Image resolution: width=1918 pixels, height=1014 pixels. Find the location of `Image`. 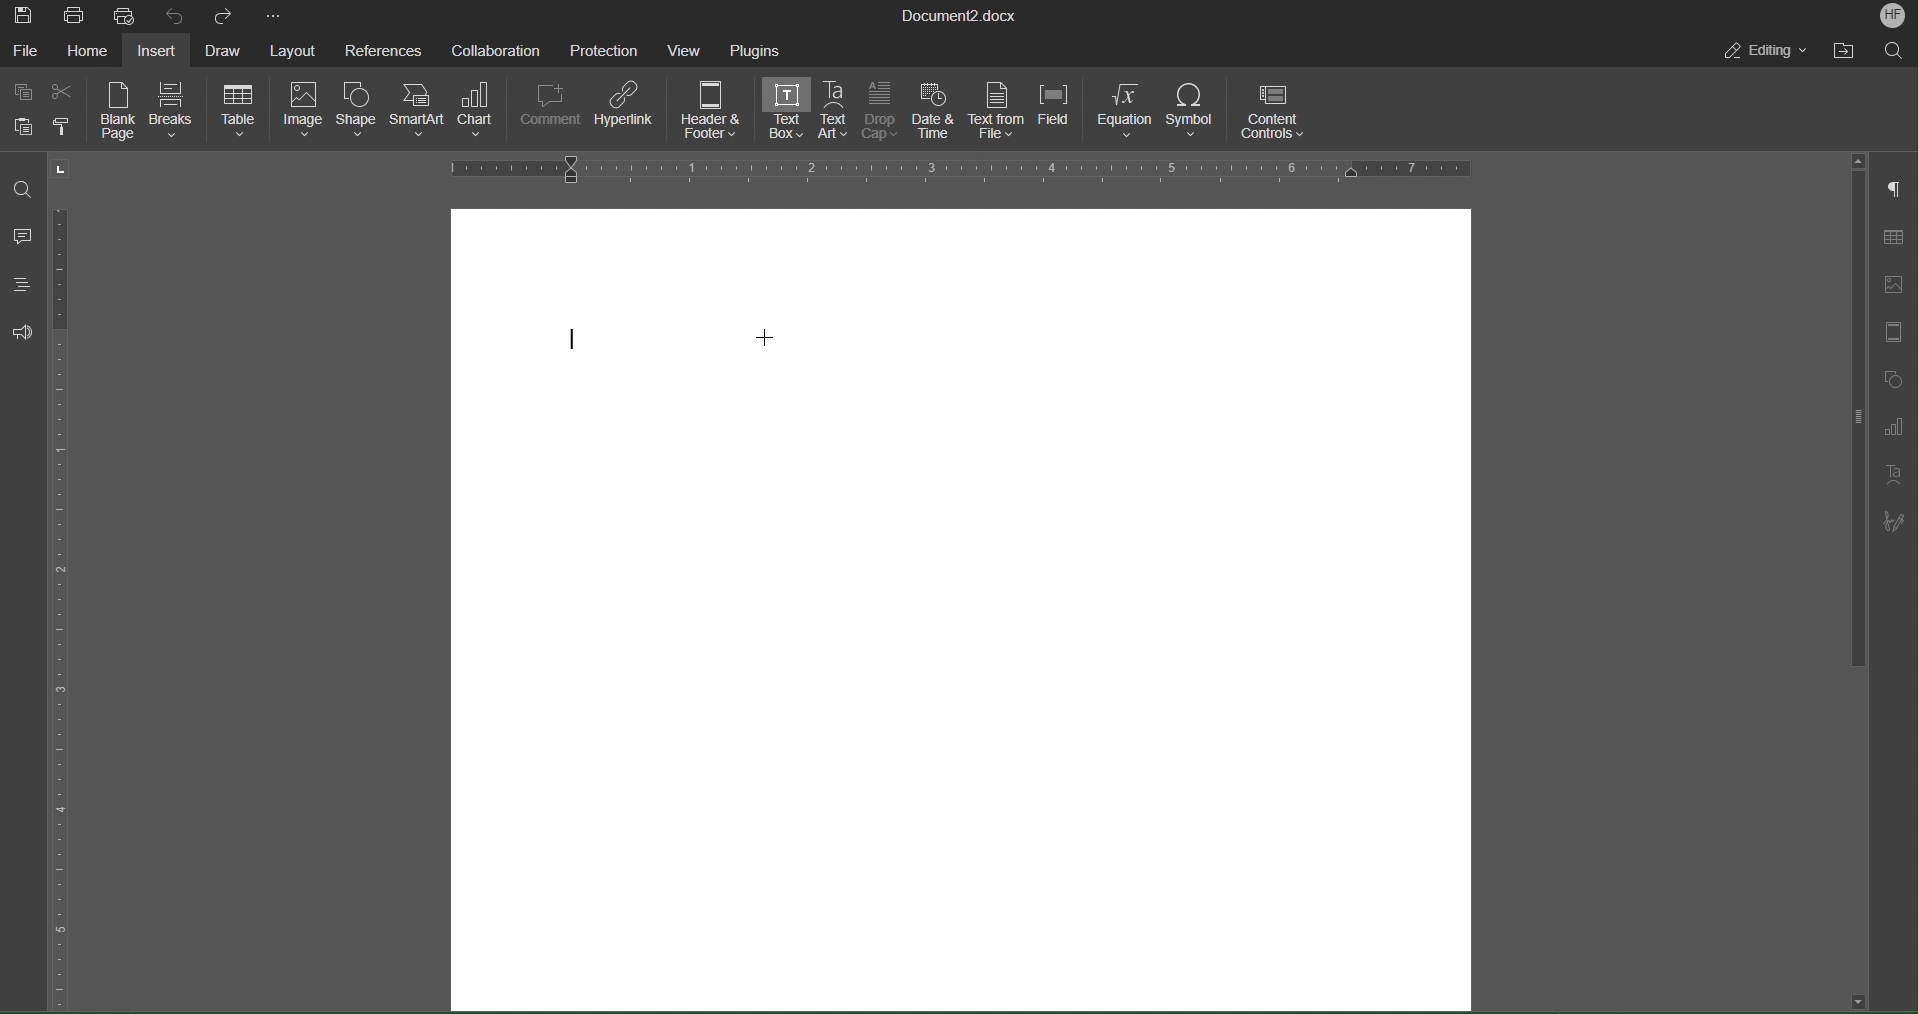

Image is located at coordinates (302, 113).